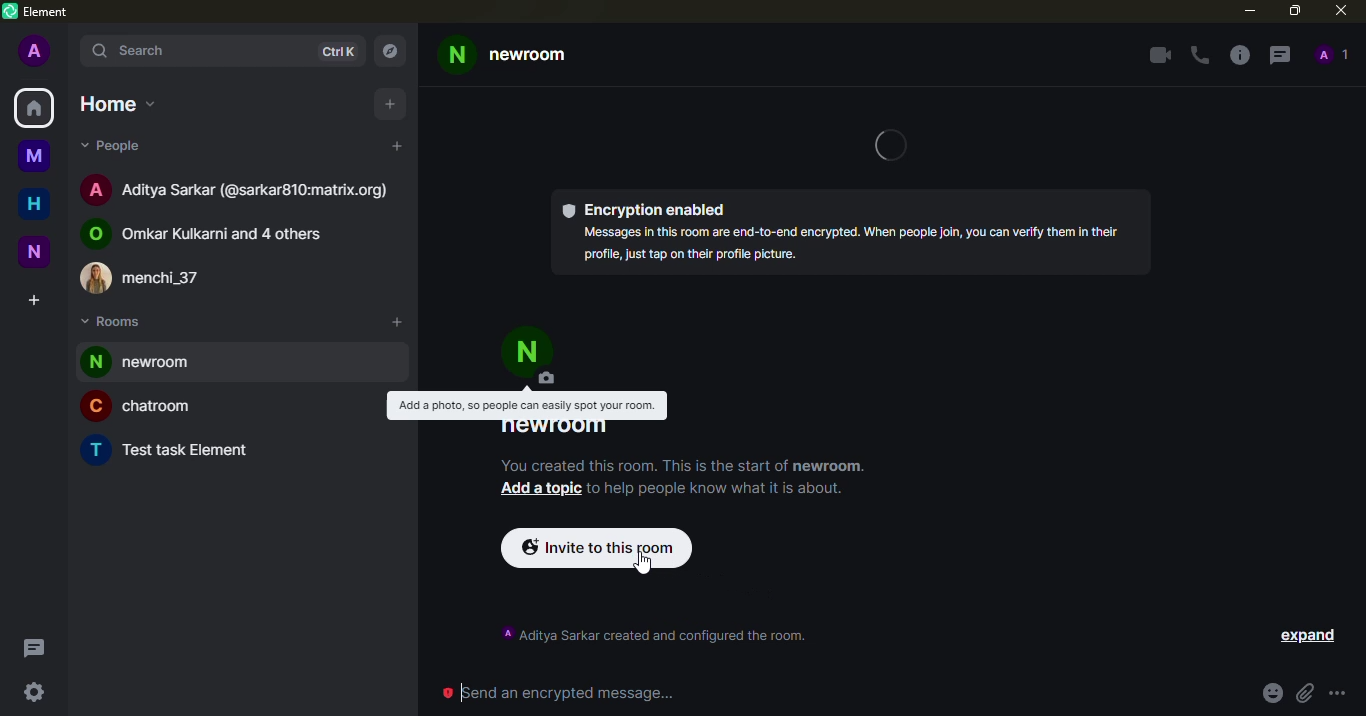  I want to click on add a topic, so click(540, 488).